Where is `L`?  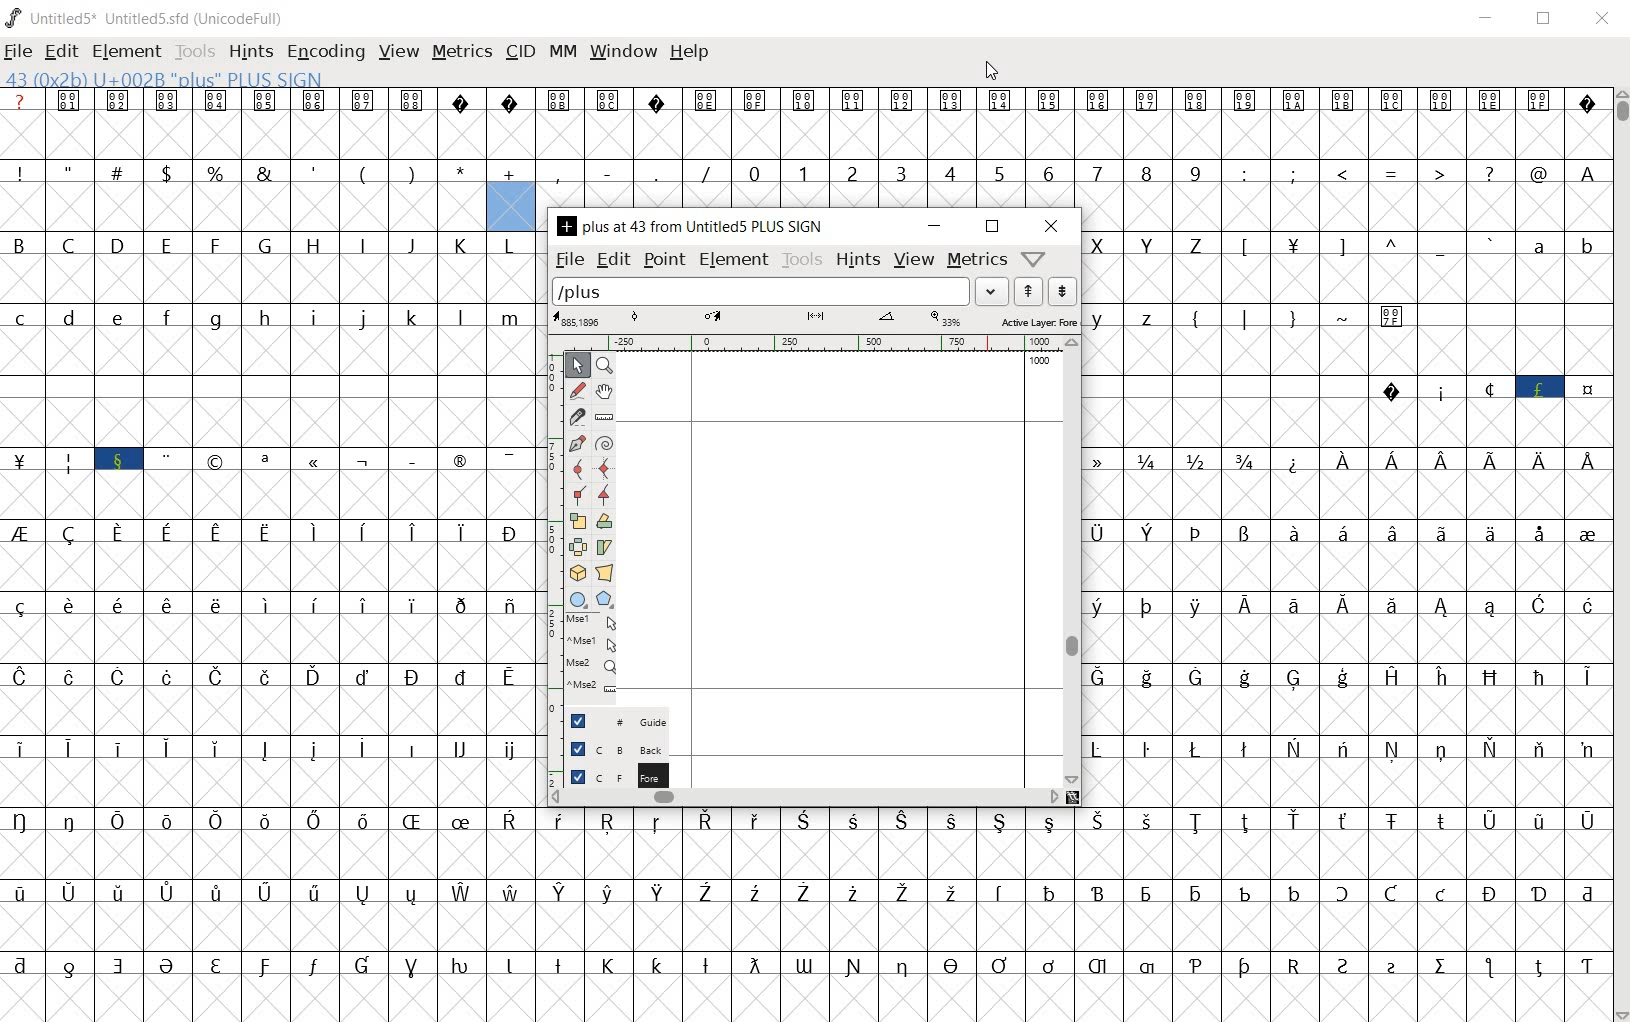 L is located at coordinates (1249, 267).